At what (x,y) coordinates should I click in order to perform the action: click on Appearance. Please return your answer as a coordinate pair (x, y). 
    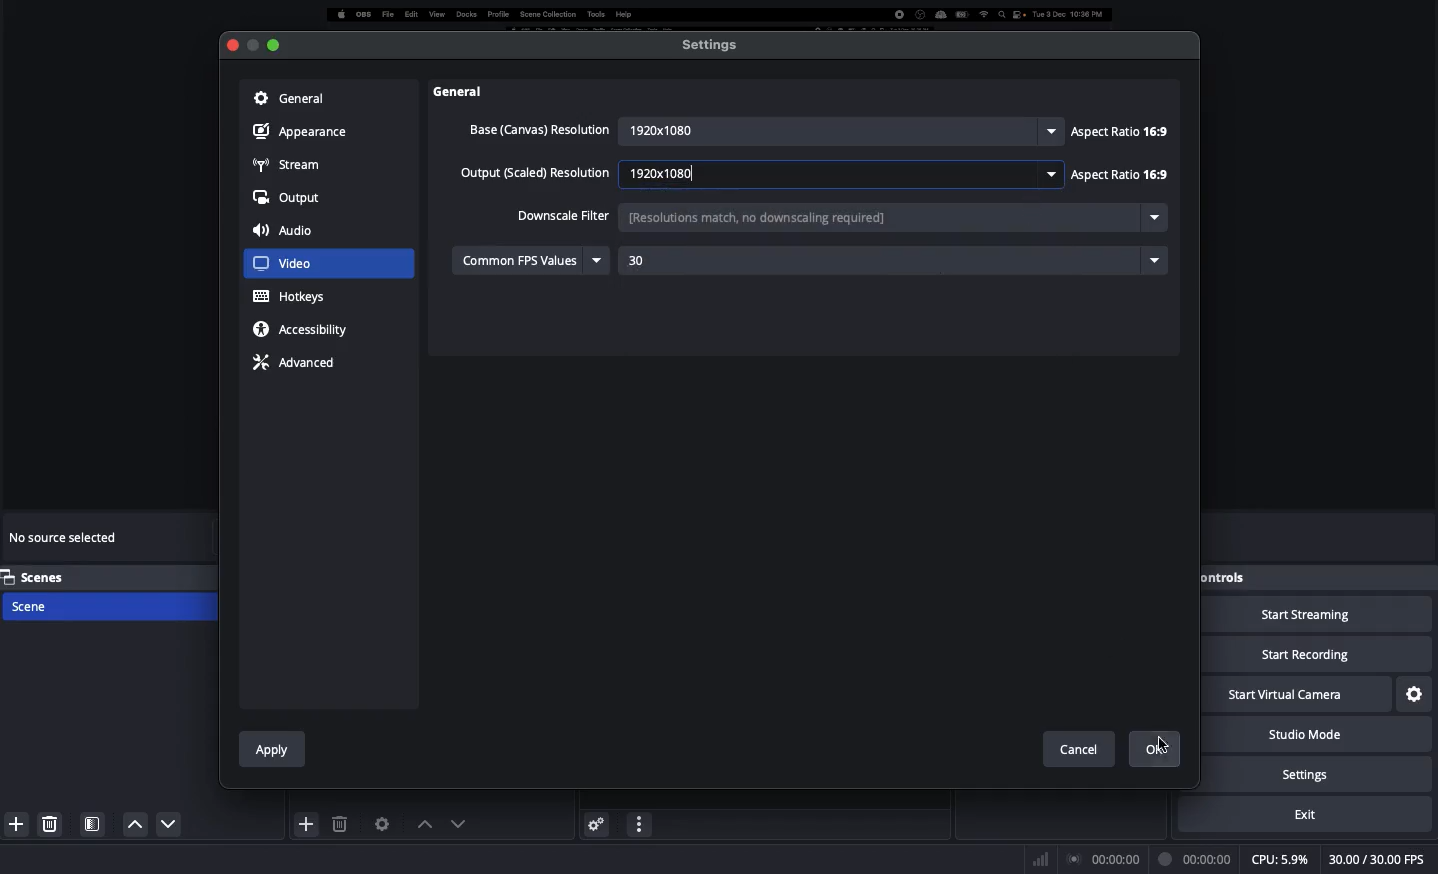
    Looking at the image, I should click on (305, 130).